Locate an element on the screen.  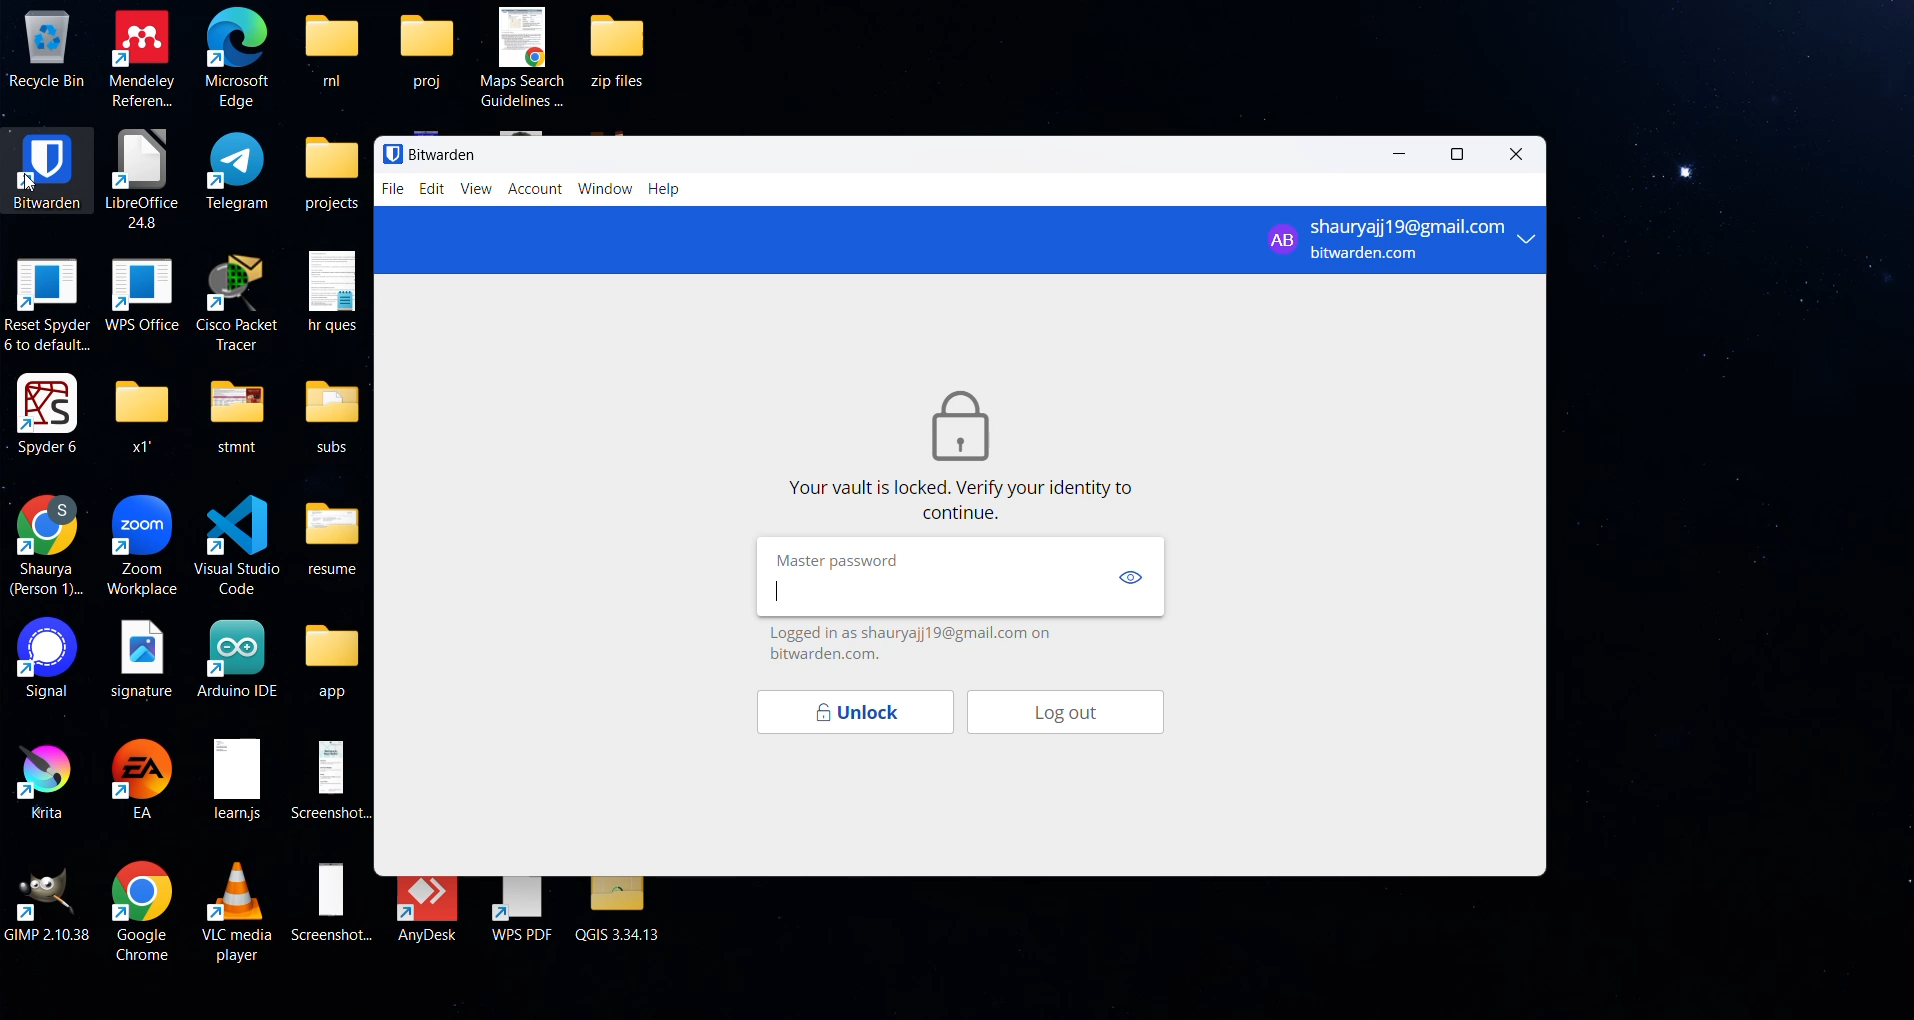
maximize is located at coordinates (1462, 155).